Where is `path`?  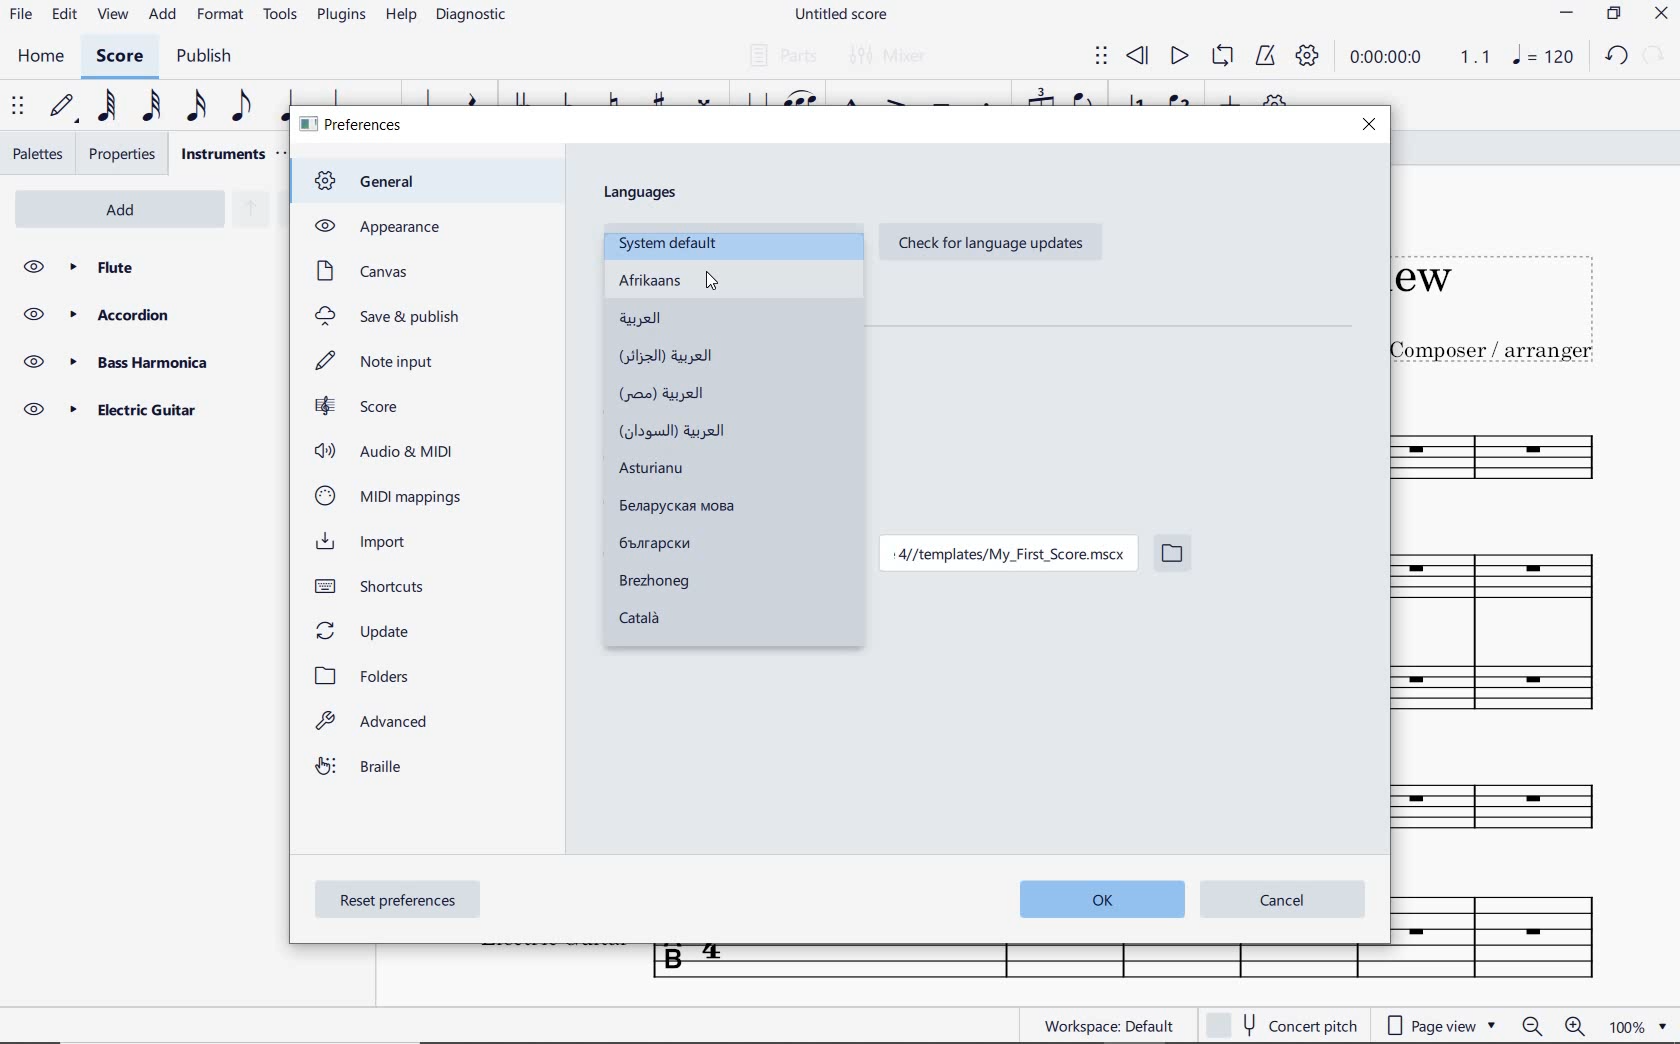
path is located at coordinates (1005, 556).